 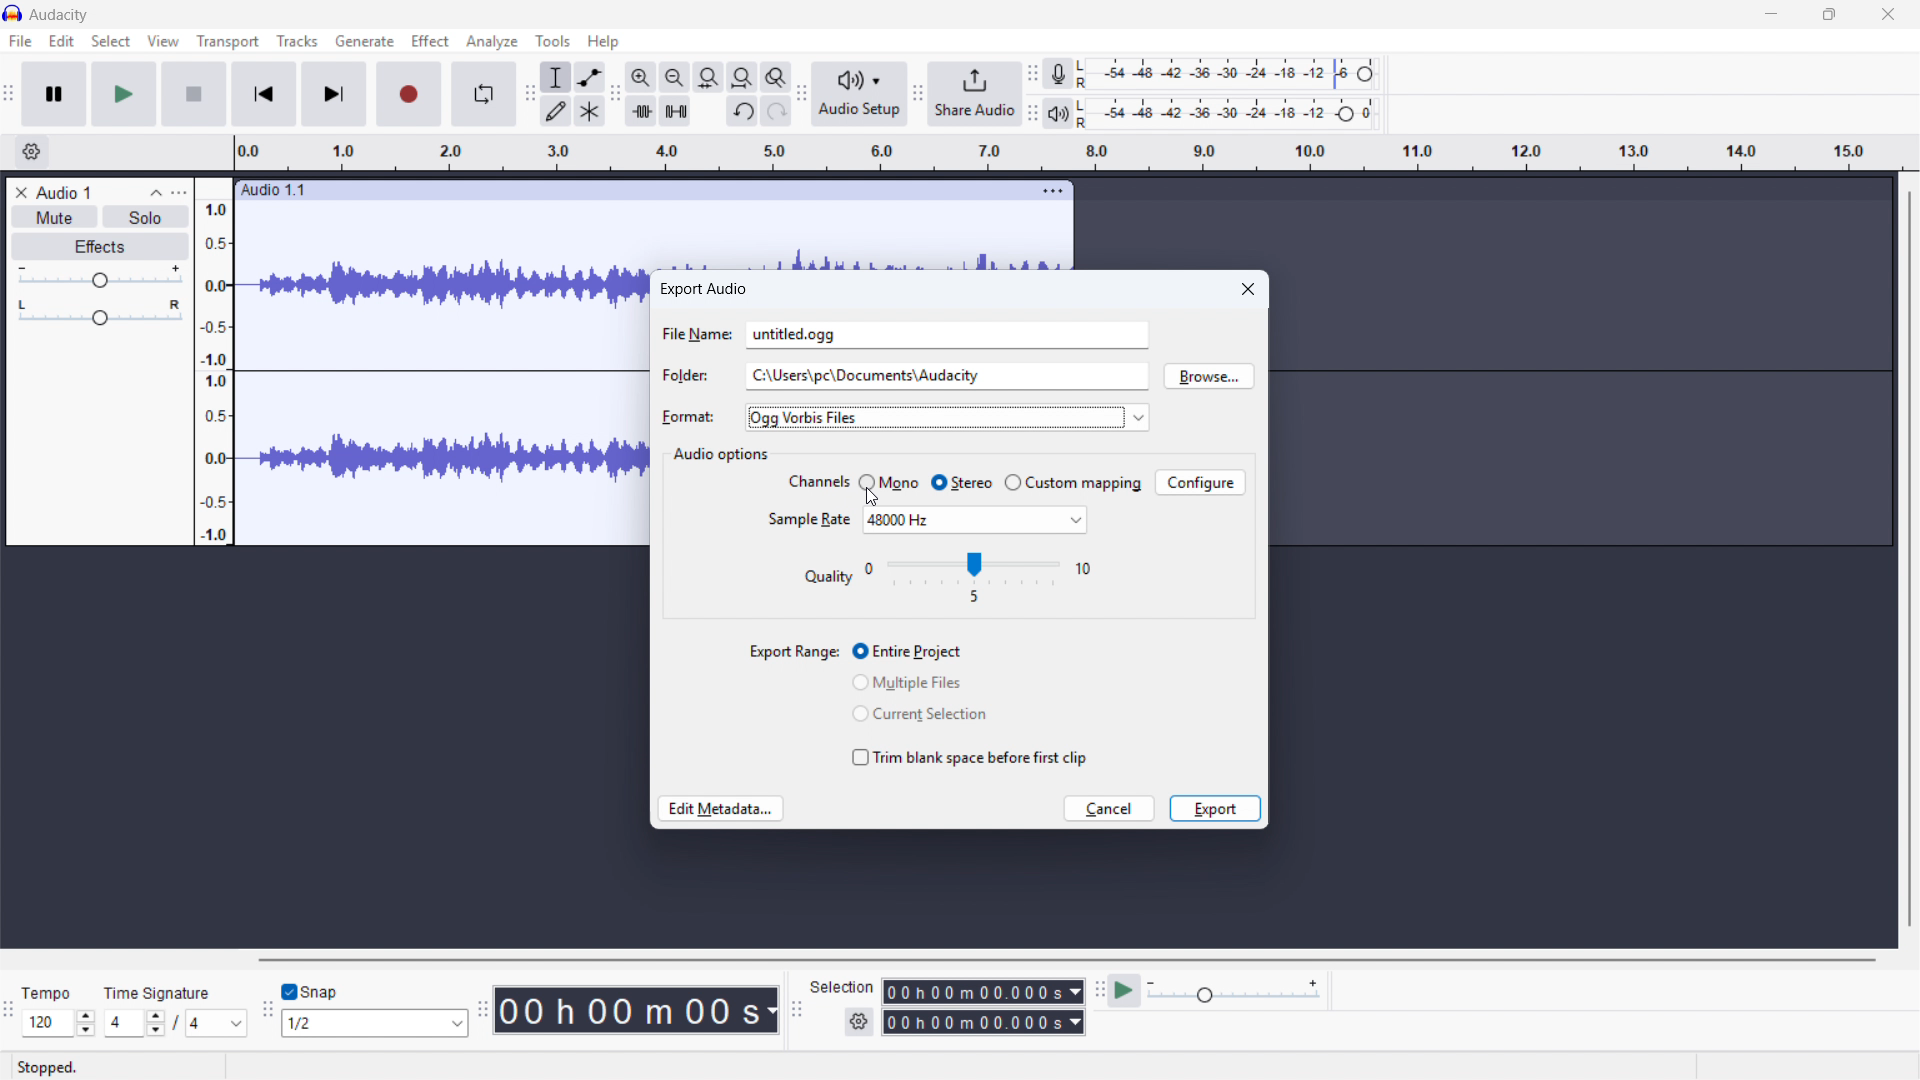 What do you see at coordinates (743, 76) in the screenshot?
I see `Fit project to width` at bounding box center [743, 76].